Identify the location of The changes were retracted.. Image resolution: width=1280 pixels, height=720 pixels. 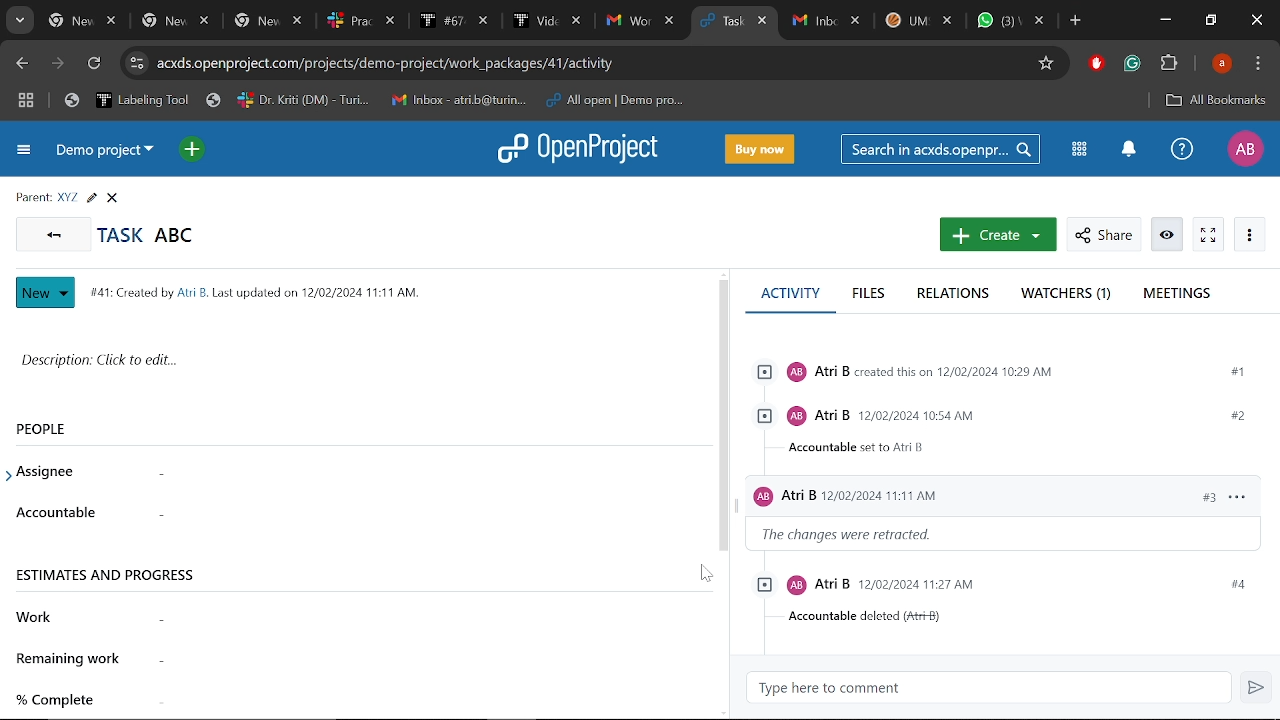
(851, 535).